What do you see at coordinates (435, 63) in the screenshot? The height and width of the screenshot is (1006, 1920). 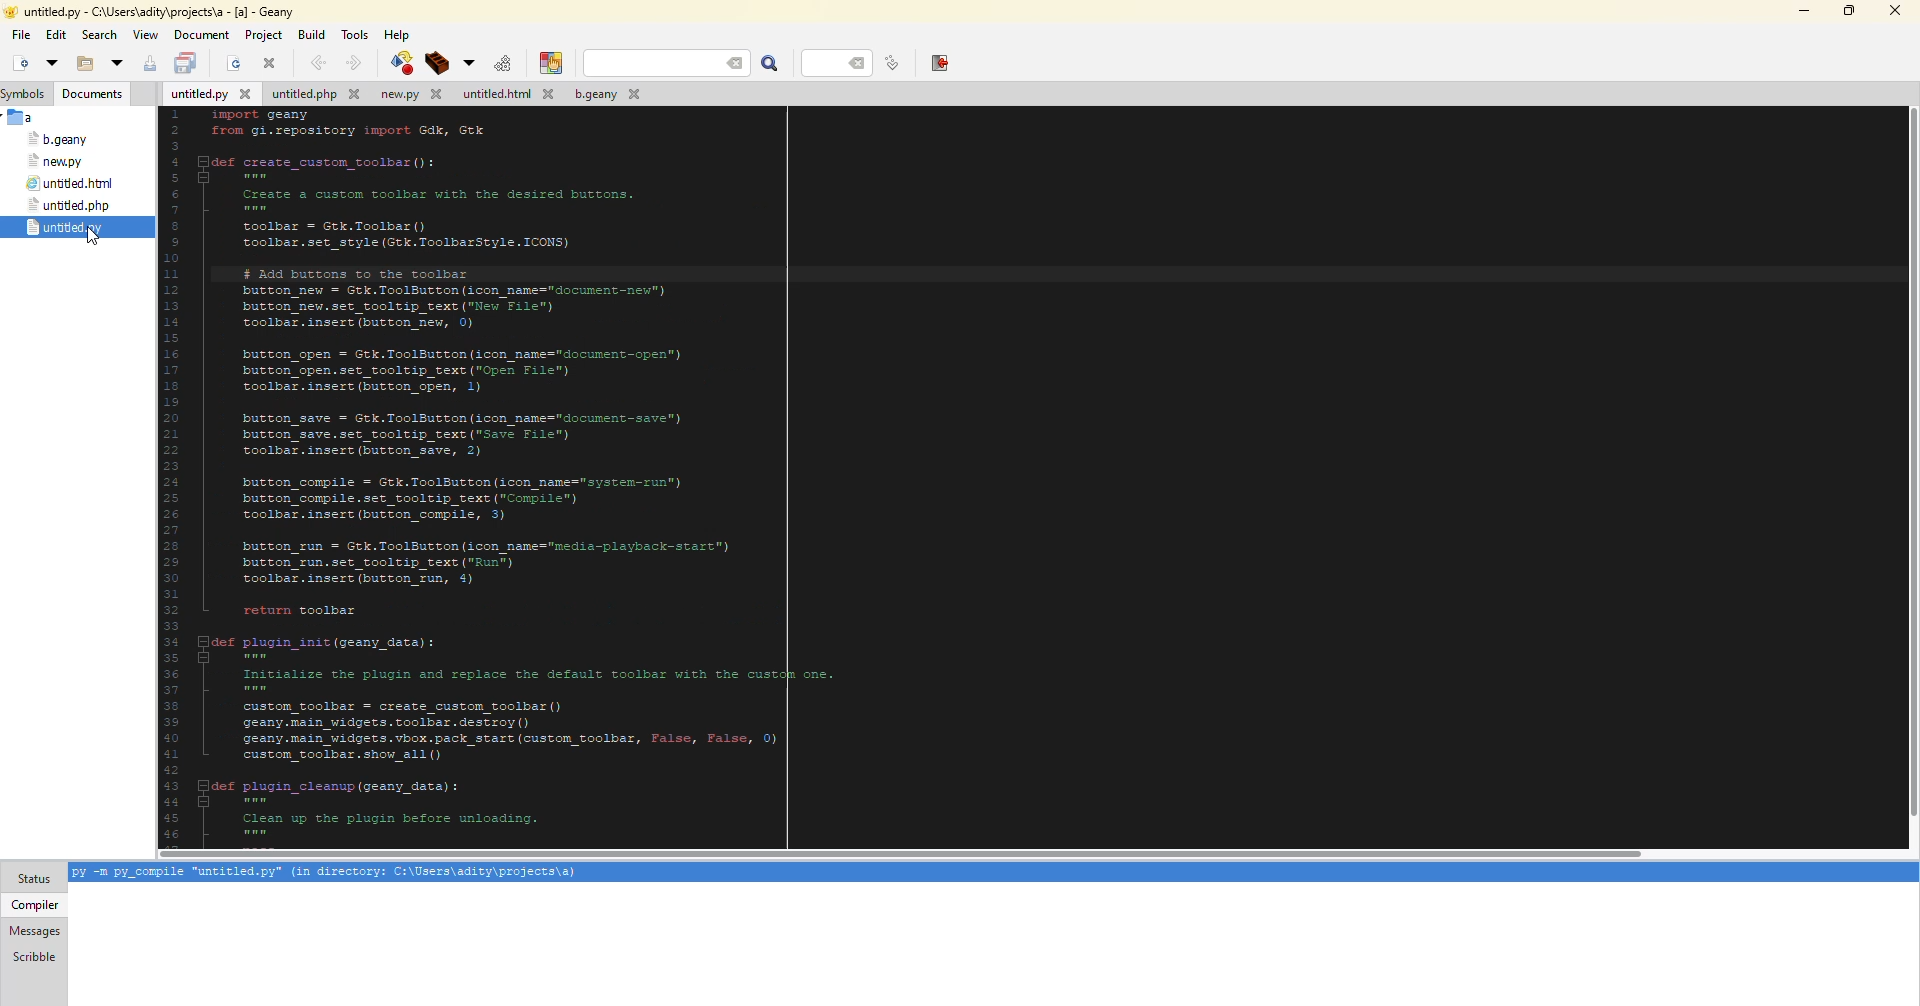 I see `compile` at bounding box center [435, 63].